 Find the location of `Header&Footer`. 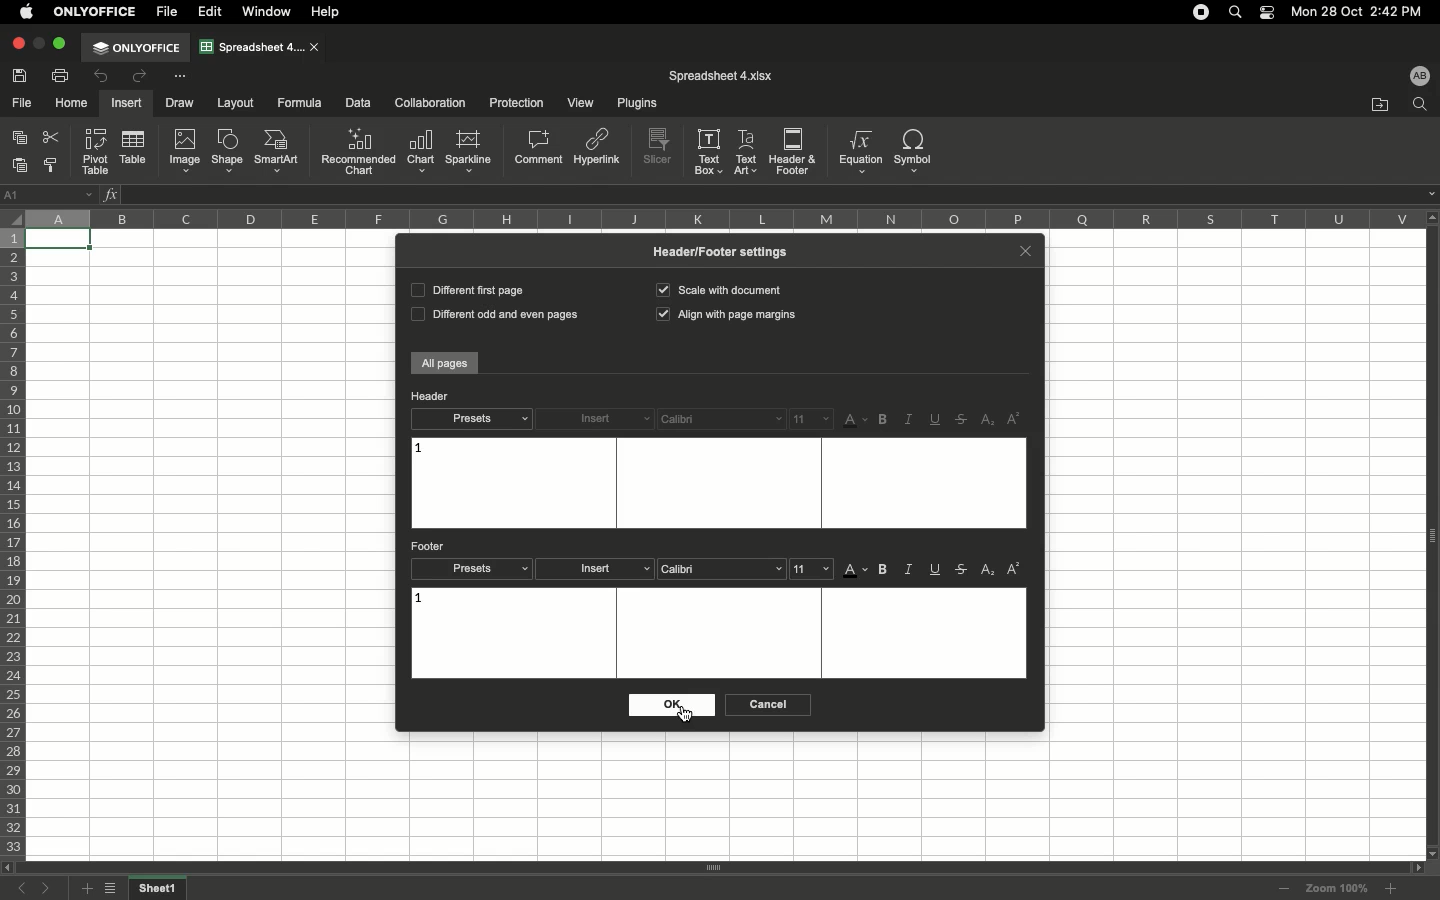

Header&Footer is located at coordinates (793, 150).